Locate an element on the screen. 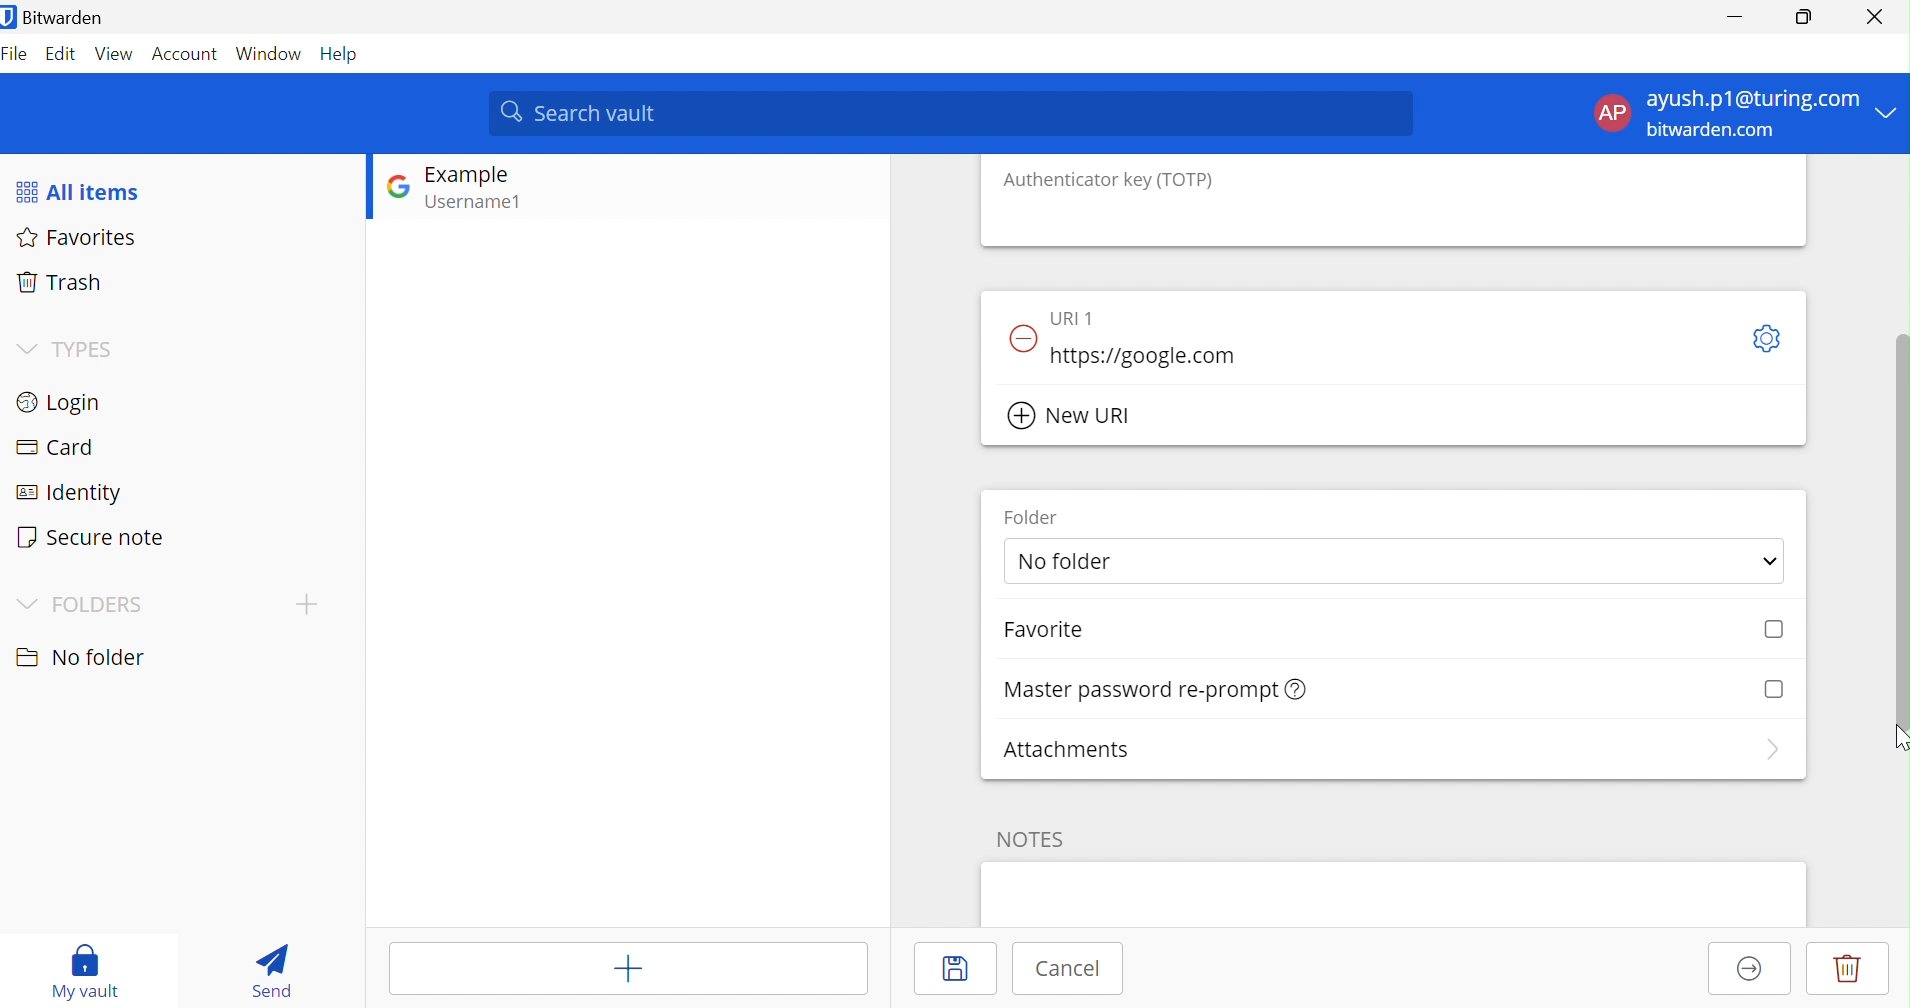 Image resolution: width=1910 pixels, height=1008 pixels. My vault is located at coordinates (87, 969).